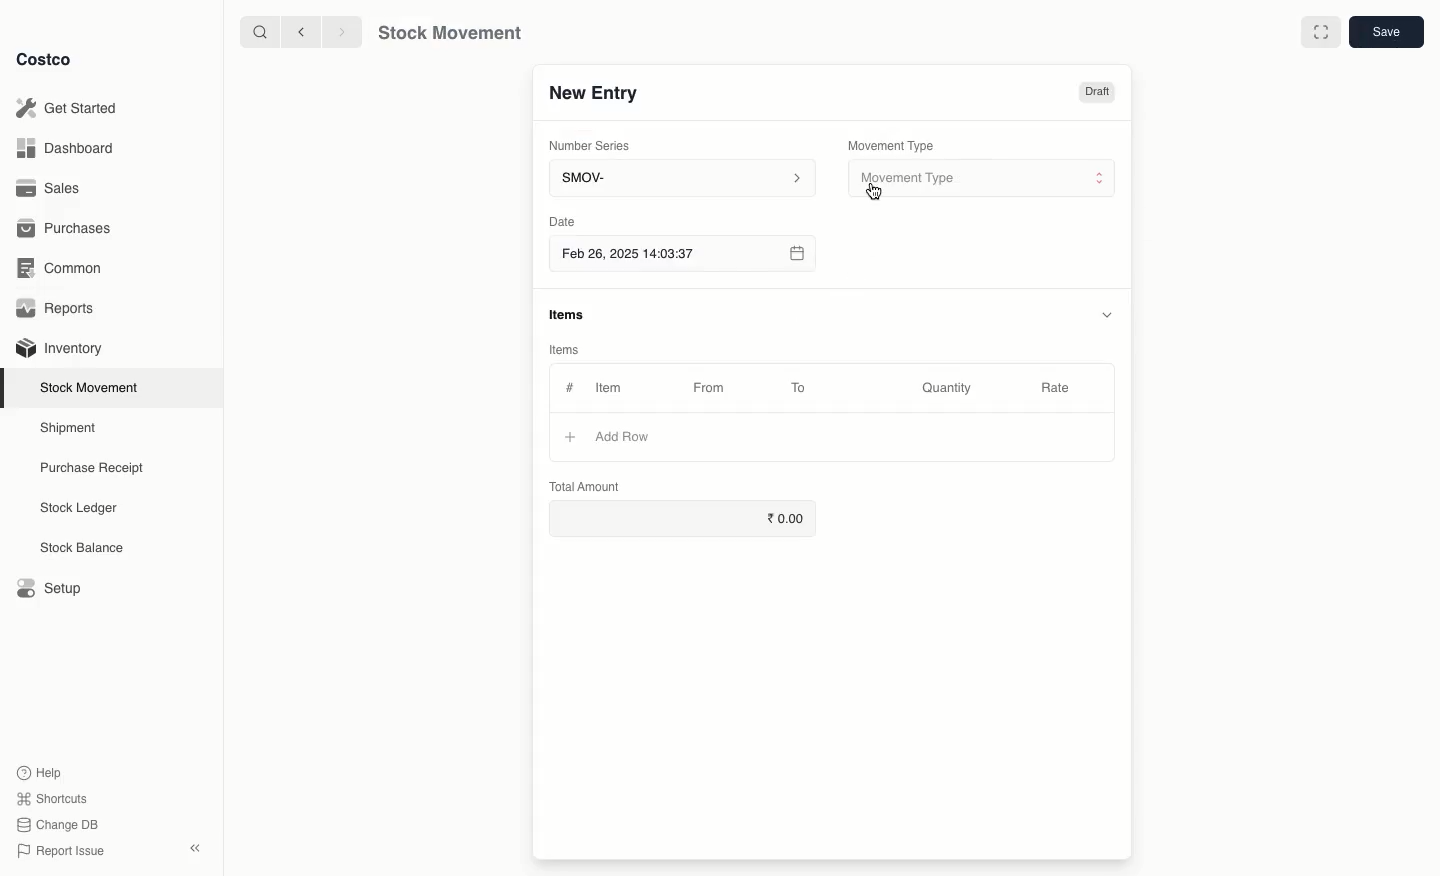 The image size is (1440, 876). What do you see at coordinates (683, 514) in the screenshot?
I see `0.00` at bounding box center [683, 514].